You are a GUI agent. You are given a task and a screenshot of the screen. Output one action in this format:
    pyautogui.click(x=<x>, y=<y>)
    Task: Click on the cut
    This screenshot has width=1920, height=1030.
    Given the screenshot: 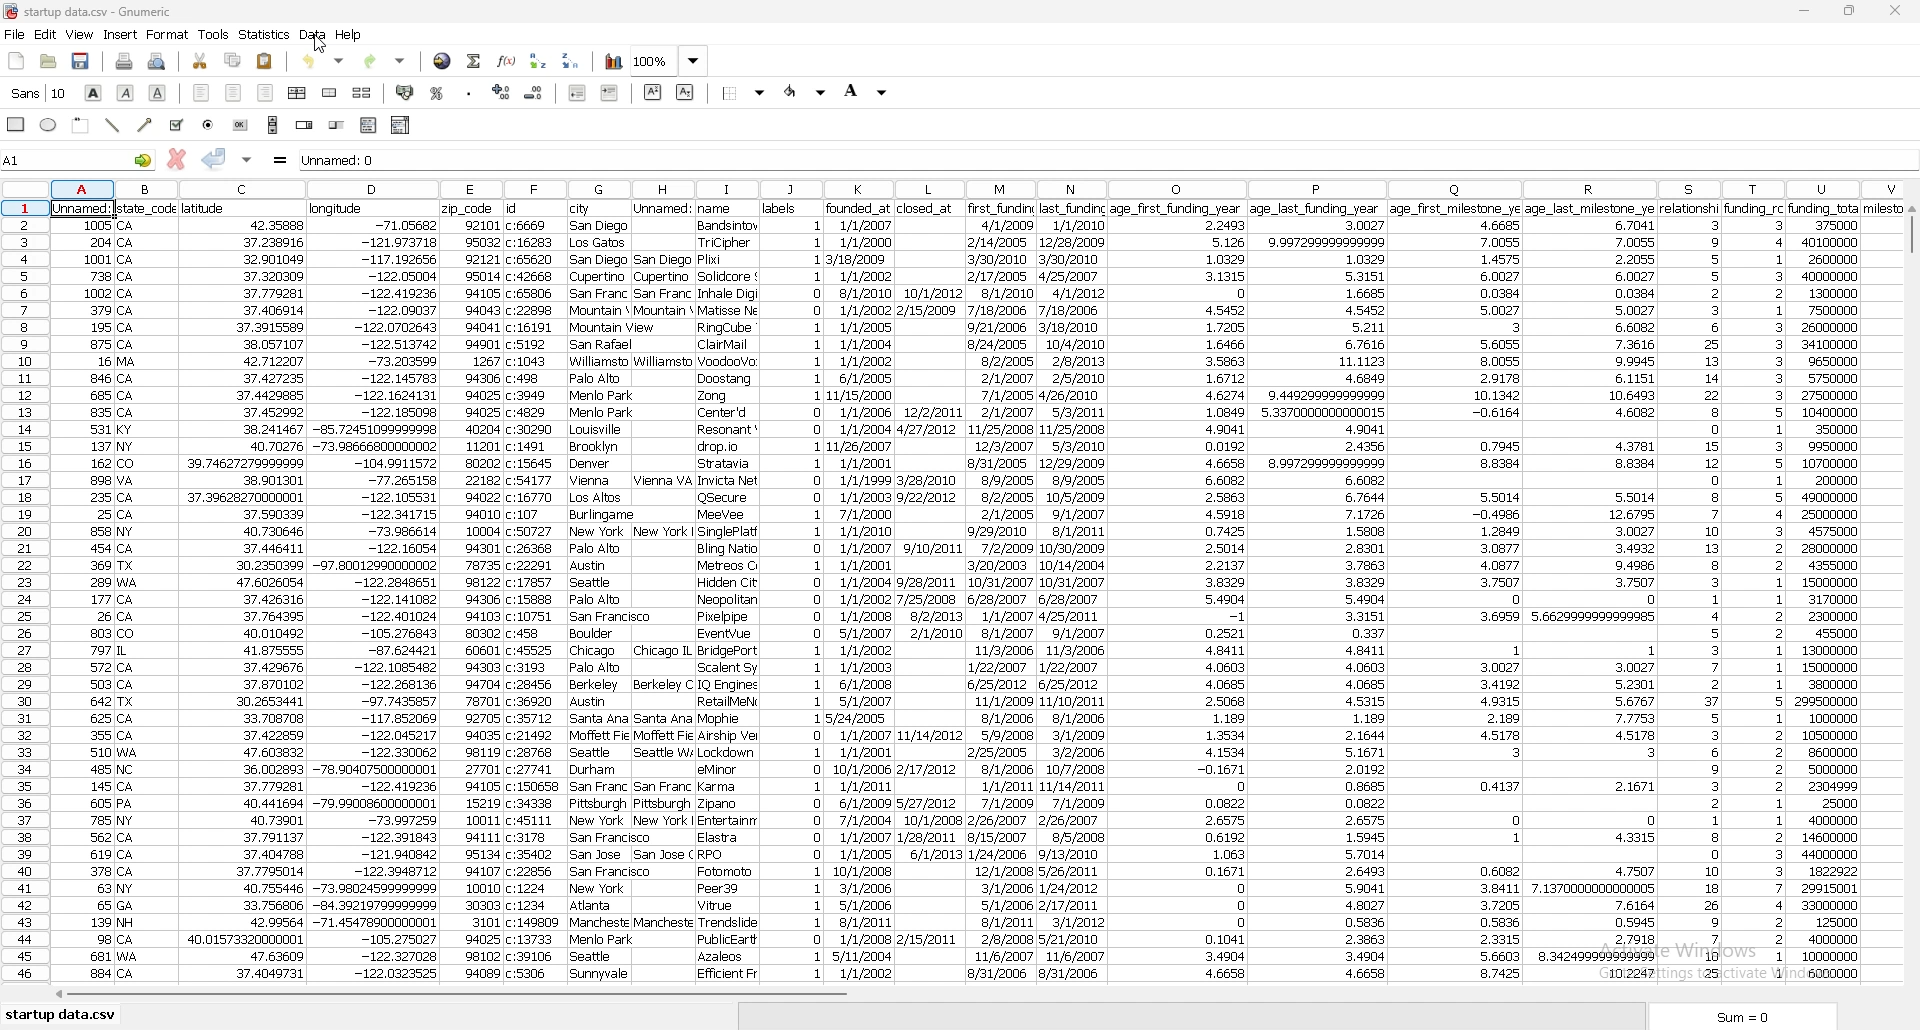 What is the action you would take?
    pyautogui.click(x=201, y=62)
    